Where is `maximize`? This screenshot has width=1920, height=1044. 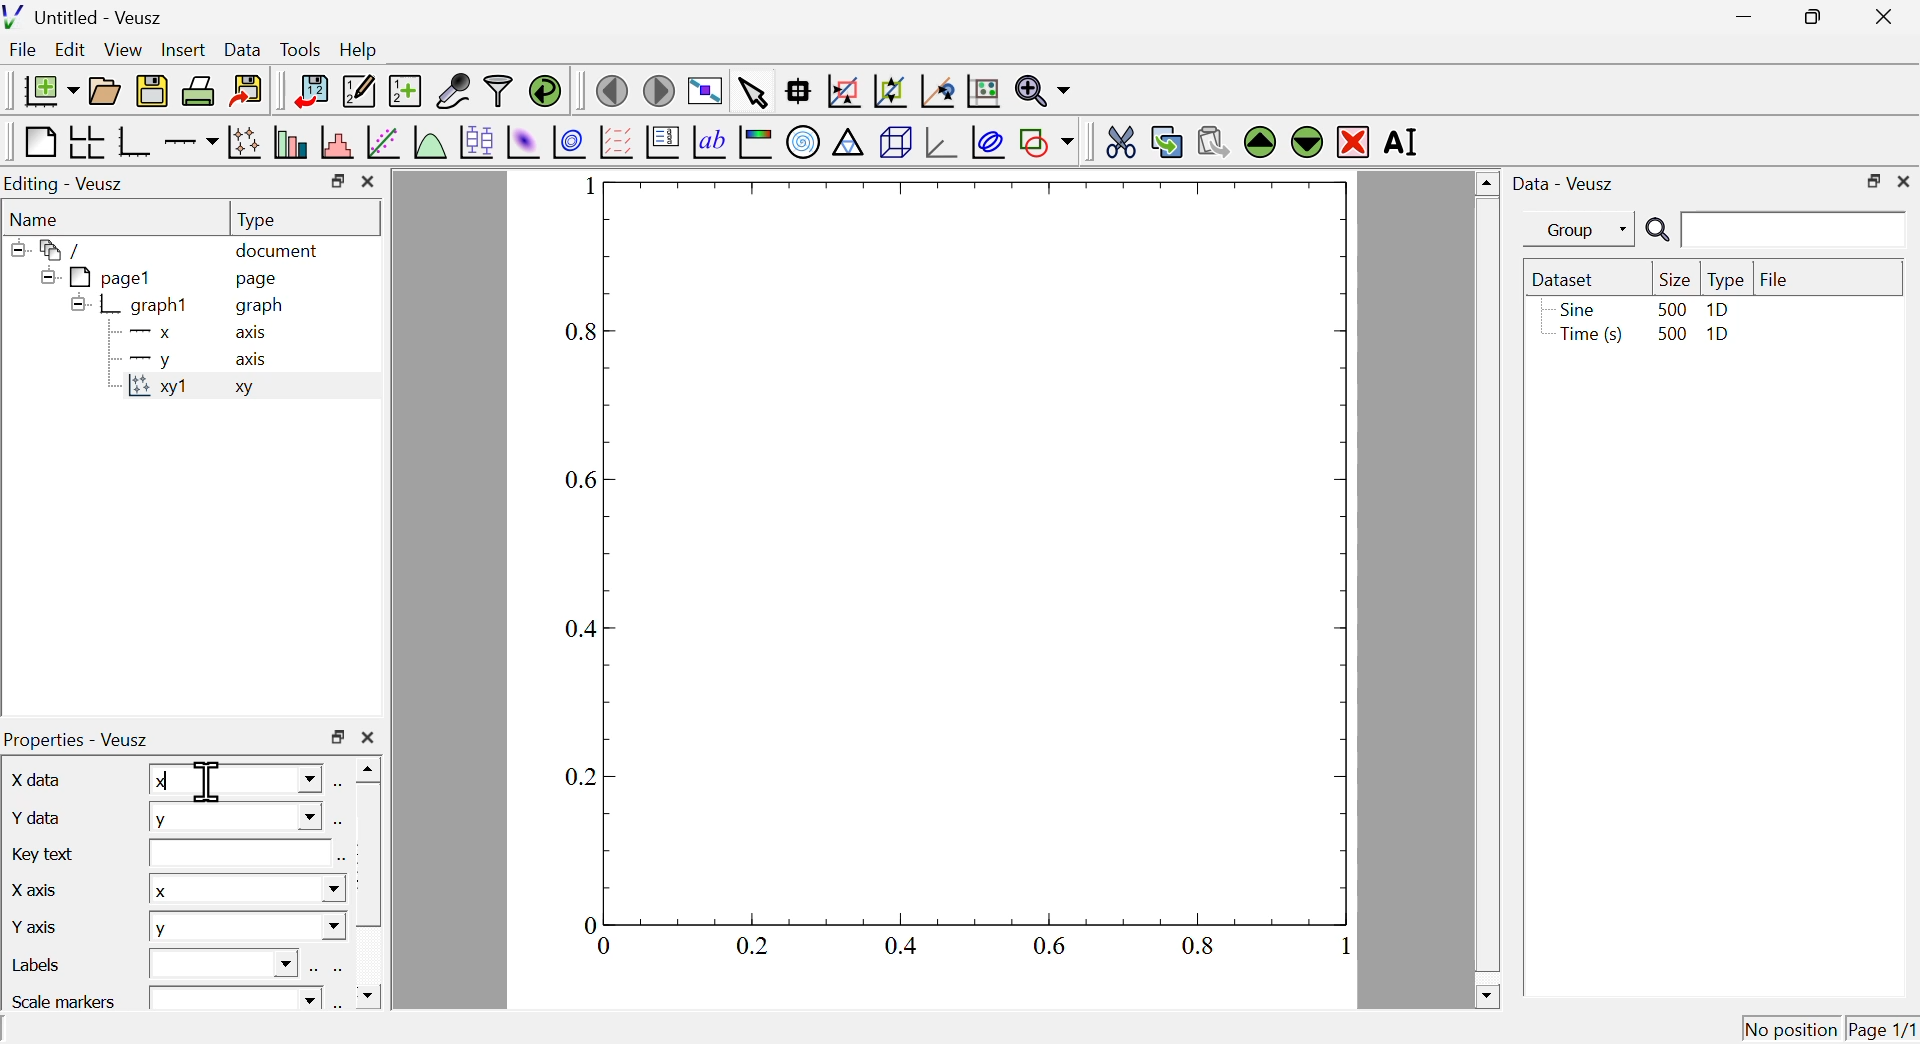
maximize is located at coordinates (334, 181).